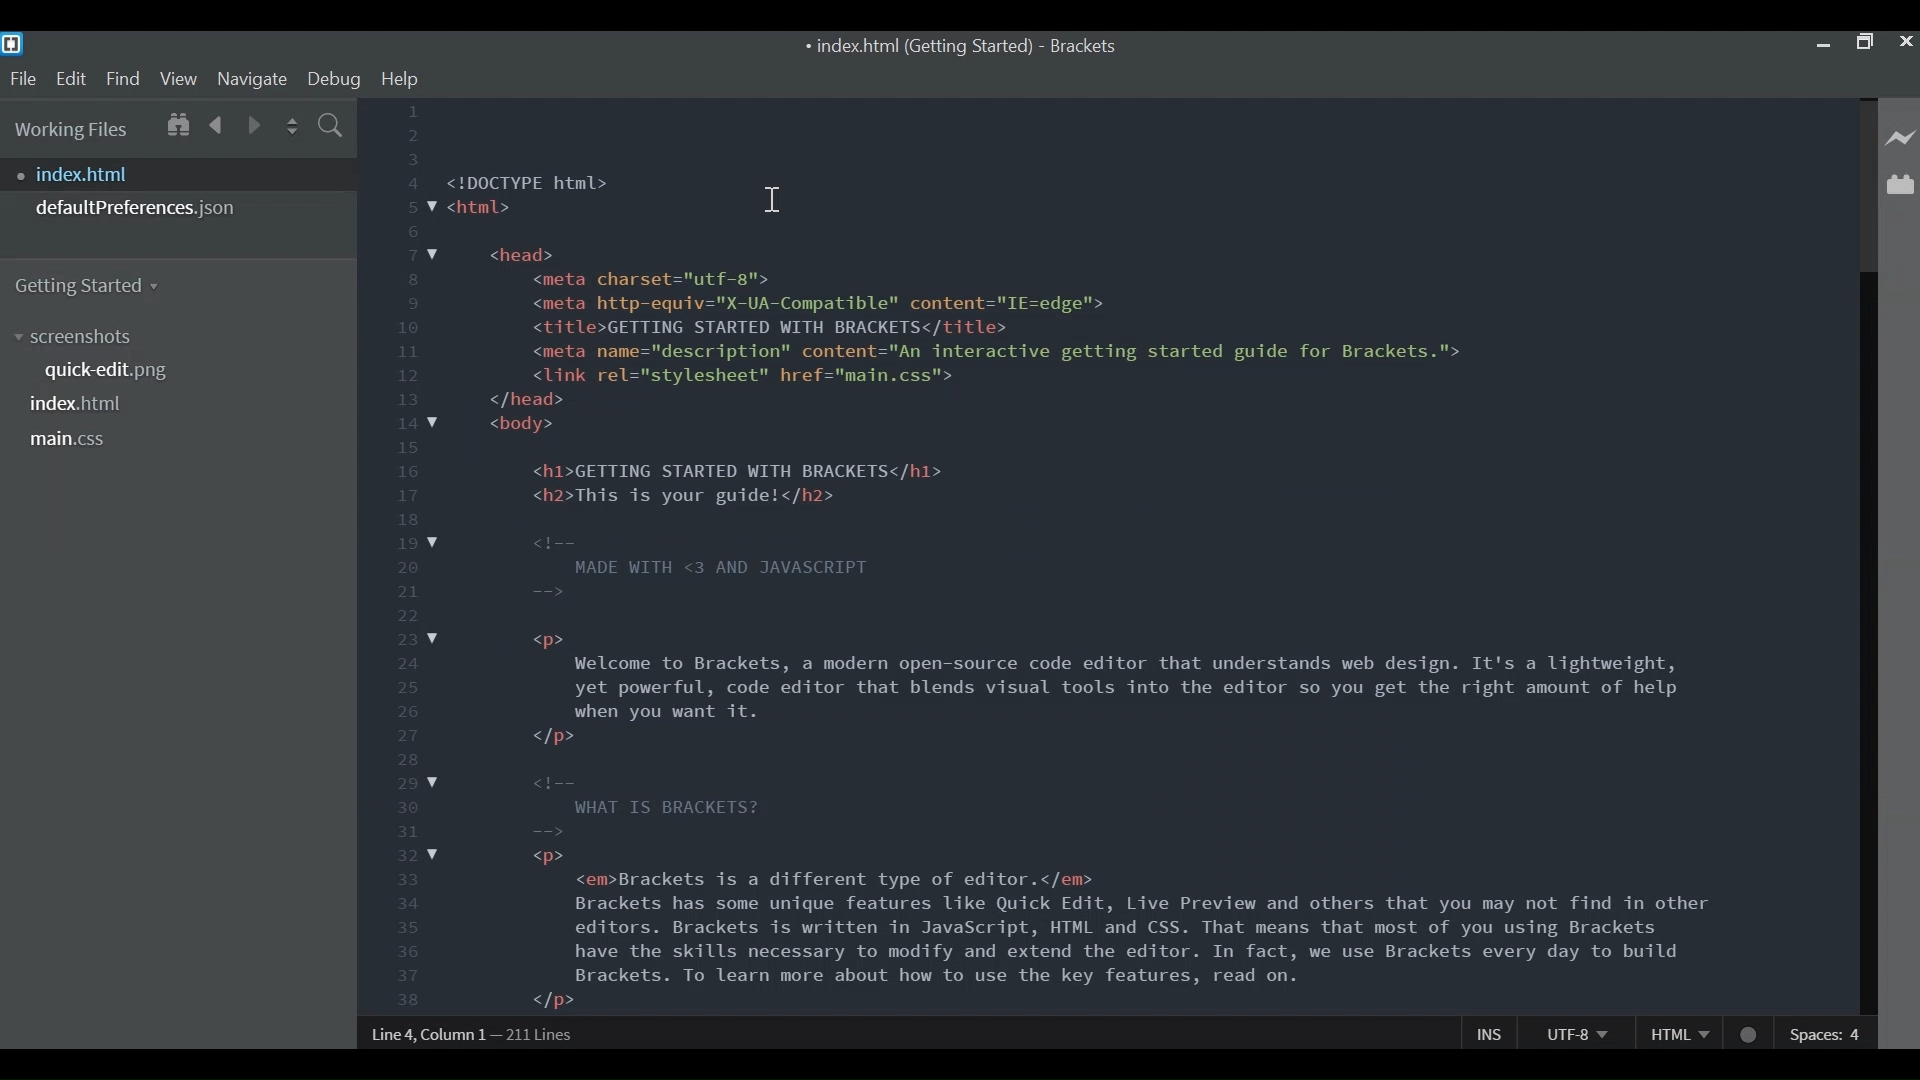  Describe the element at coordinates (70, 79) in the screenshot. I see `Edit` at that location.